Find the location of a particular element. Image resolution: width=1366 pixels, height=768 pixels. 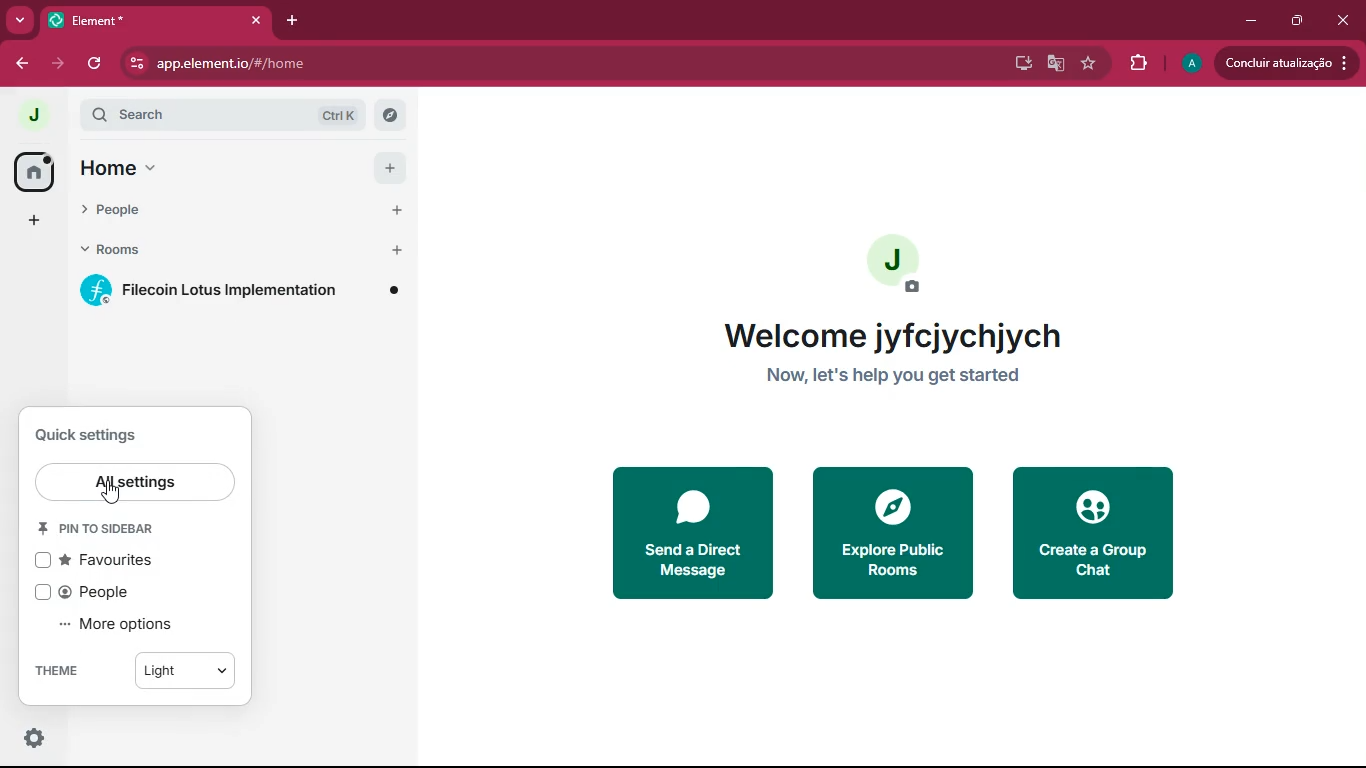

send a direct message is located at coordinates (692, 534).